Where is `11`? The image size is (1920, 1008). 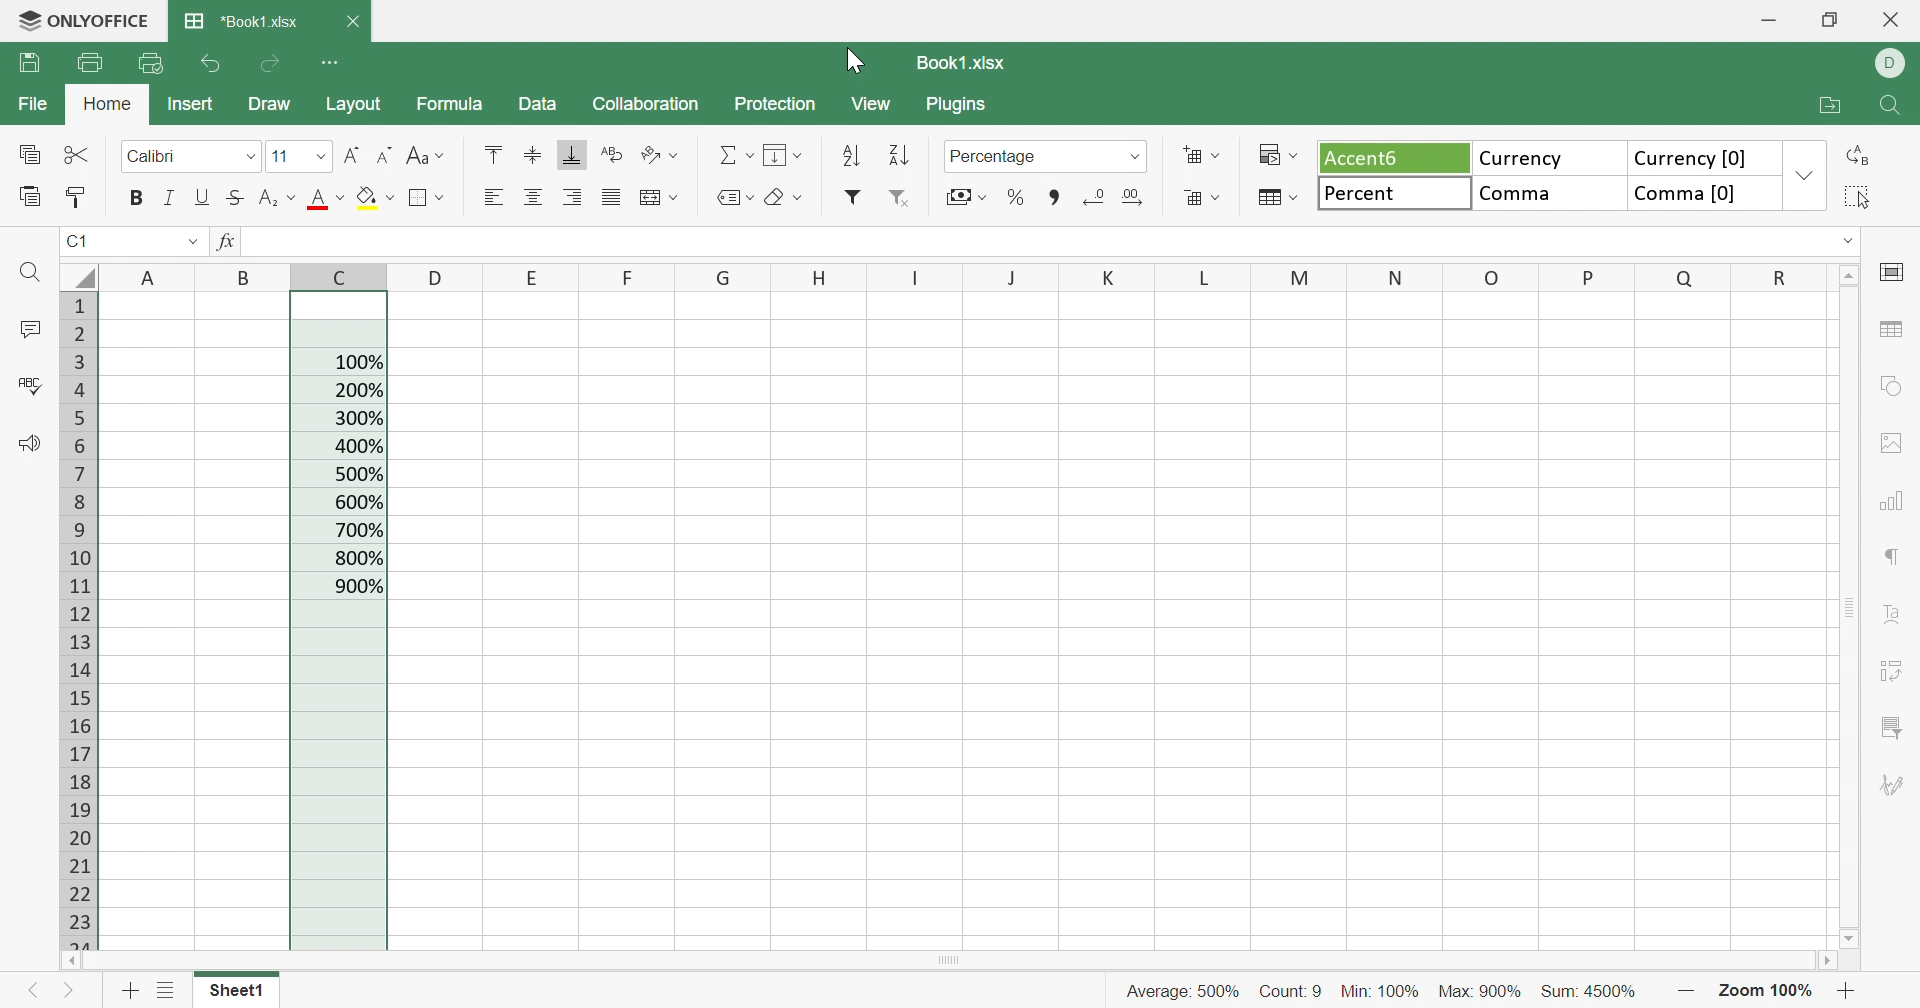
11 is located at coordinates (283, 156).